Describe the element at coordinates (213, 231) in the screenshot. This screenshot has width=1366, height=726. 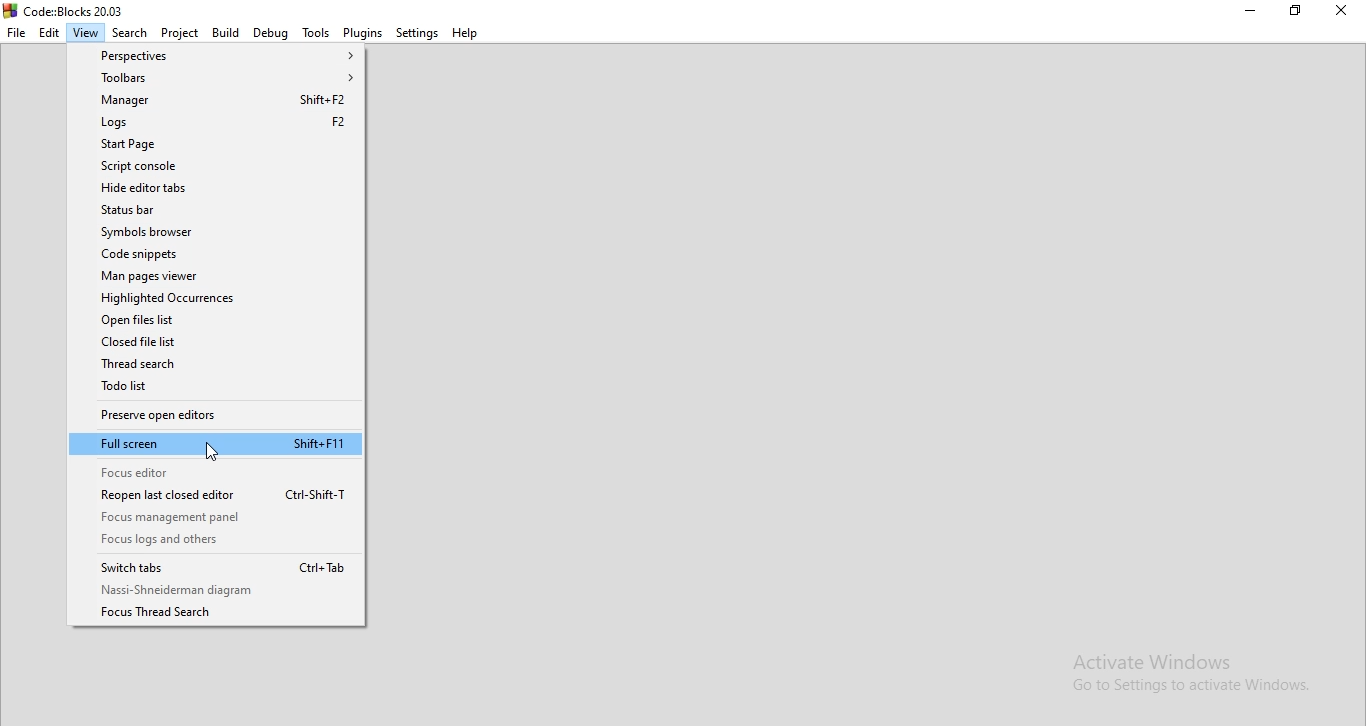
I see `Symbols browser` at that location.